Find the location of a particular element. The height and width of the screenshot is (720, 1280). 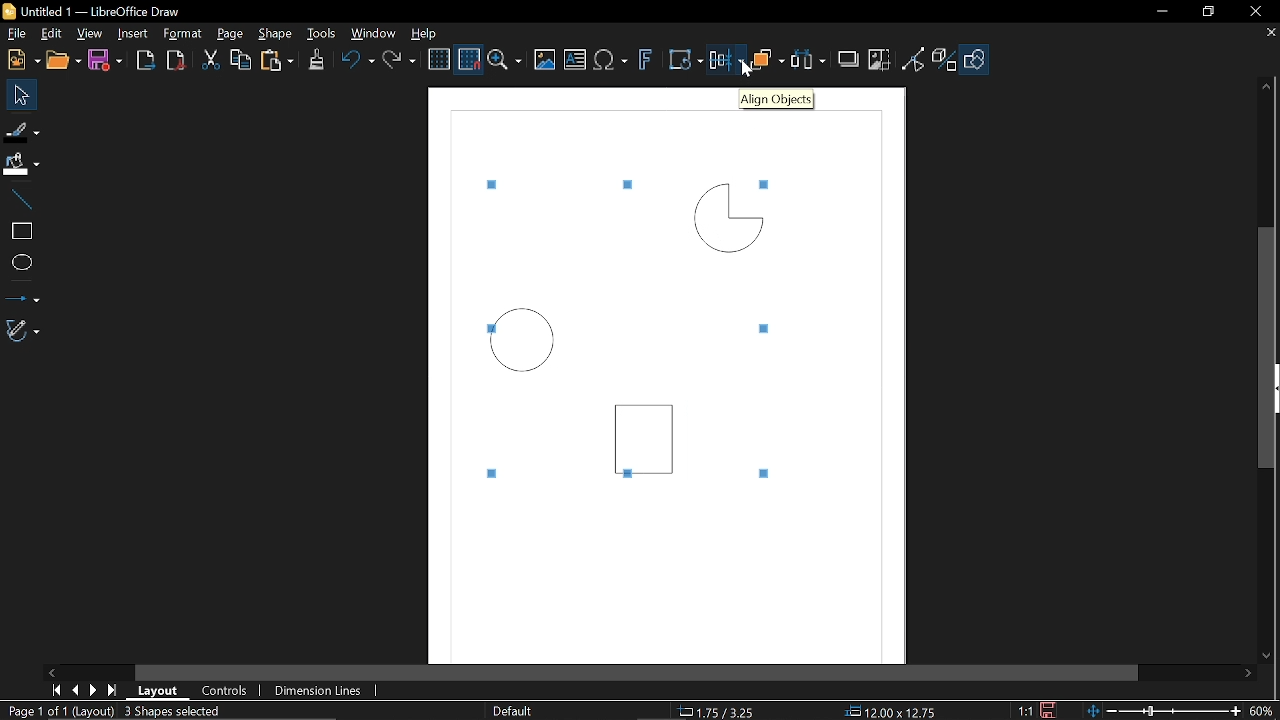

1:1 (Scaling factor) is located at coordinates (1024, 709).